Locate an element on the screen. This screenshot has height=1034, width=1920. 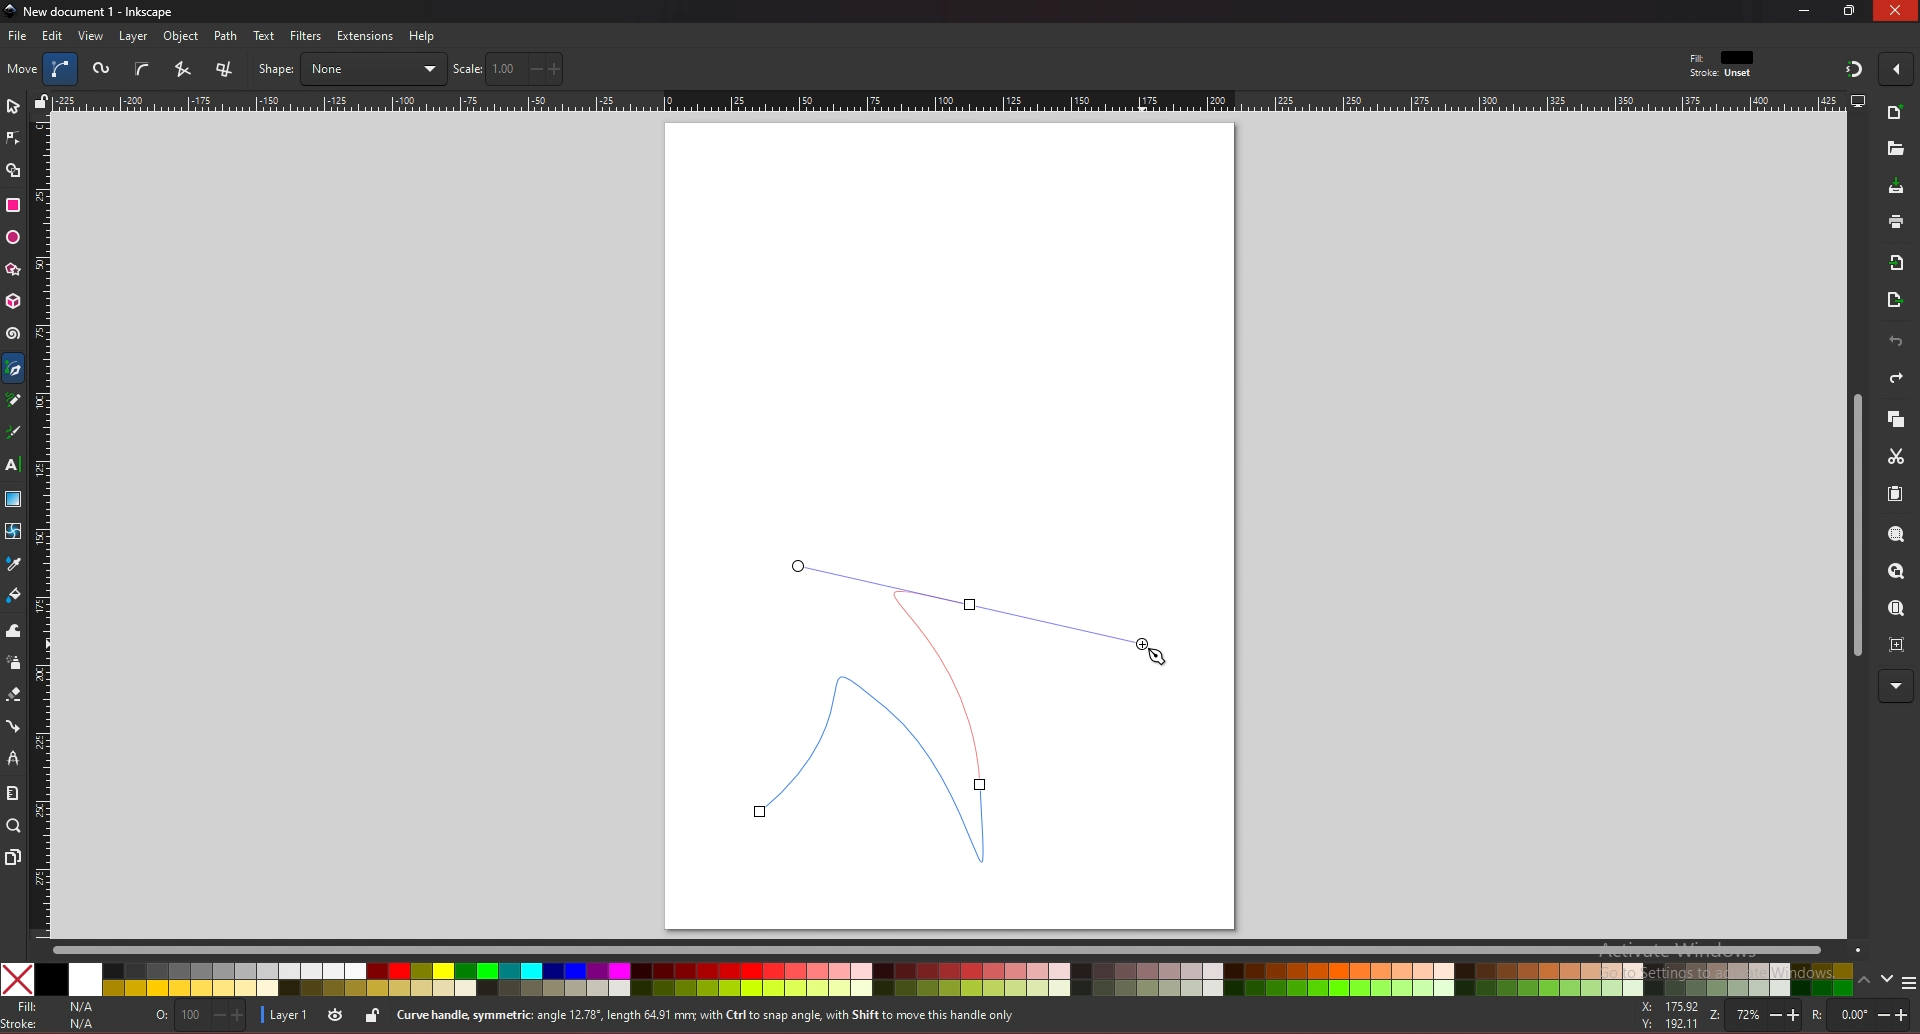
info is located at coordinates (749, 1016).